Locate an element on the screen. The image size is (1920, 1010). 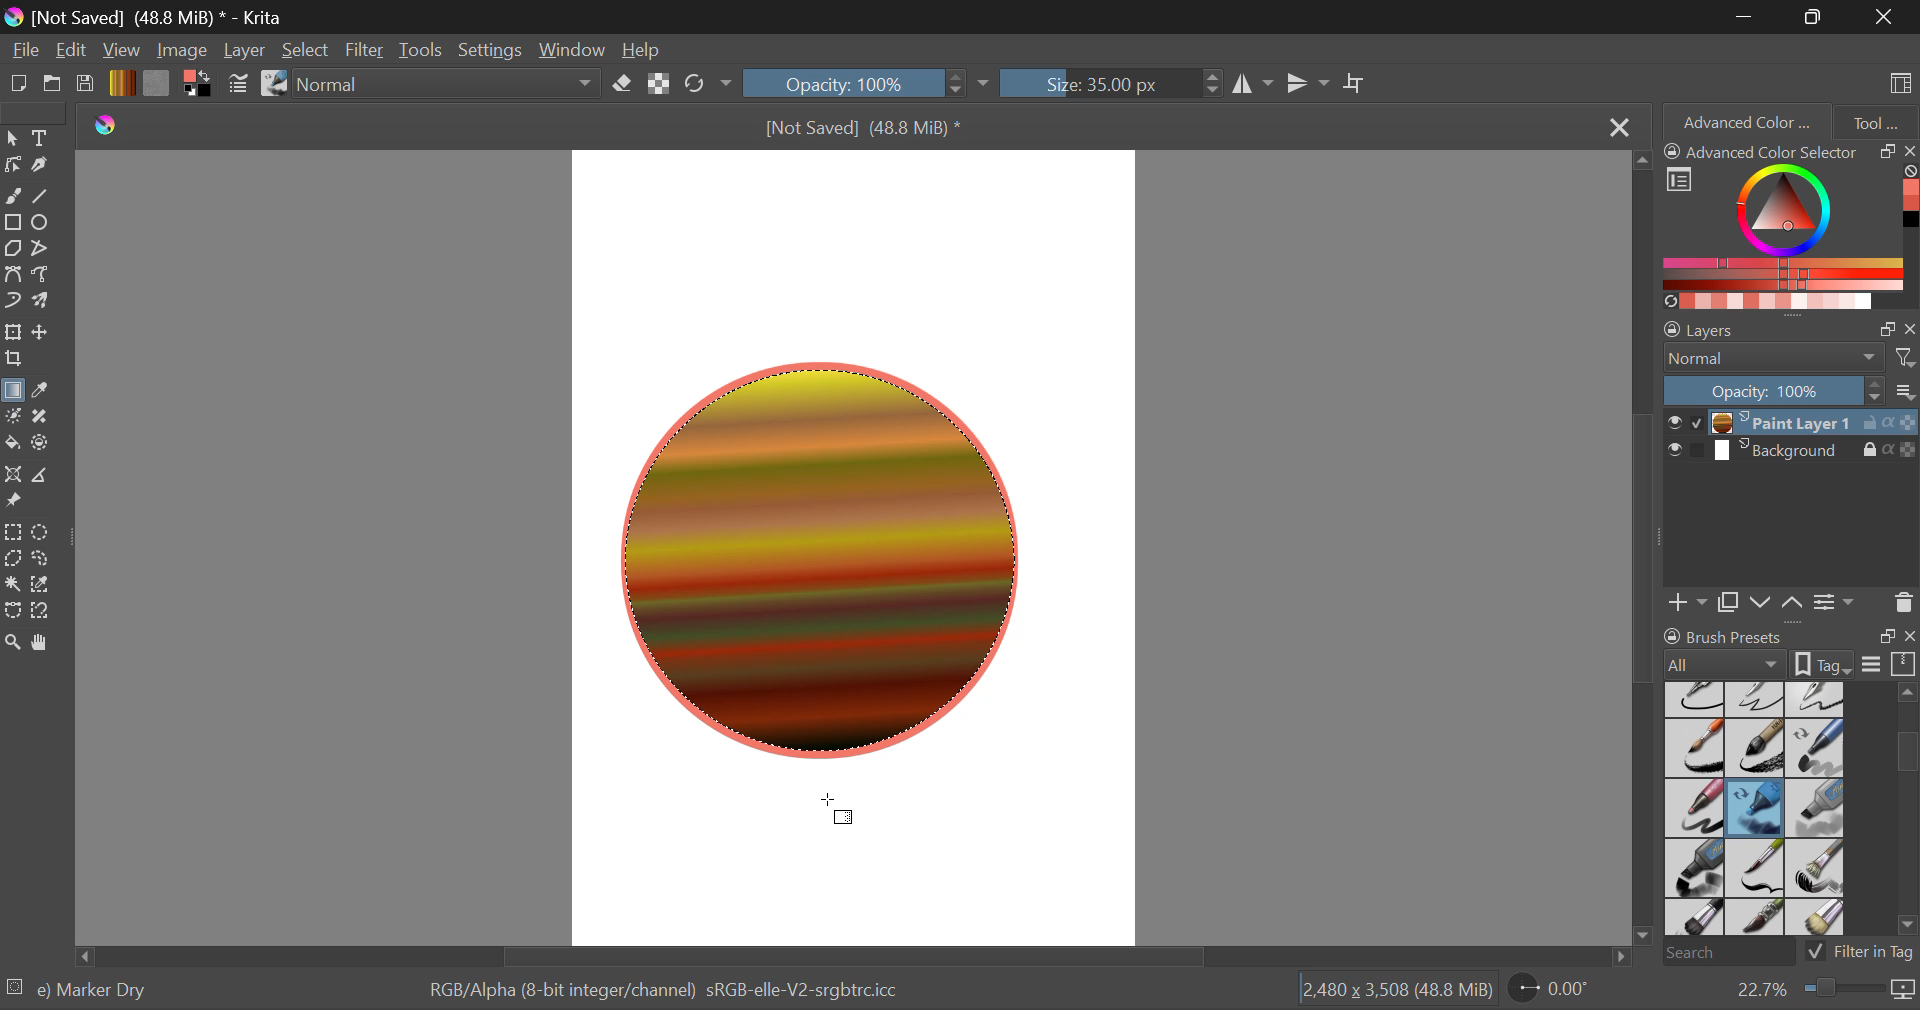
Calligraphic Tool is located at coordinates (44, 165).